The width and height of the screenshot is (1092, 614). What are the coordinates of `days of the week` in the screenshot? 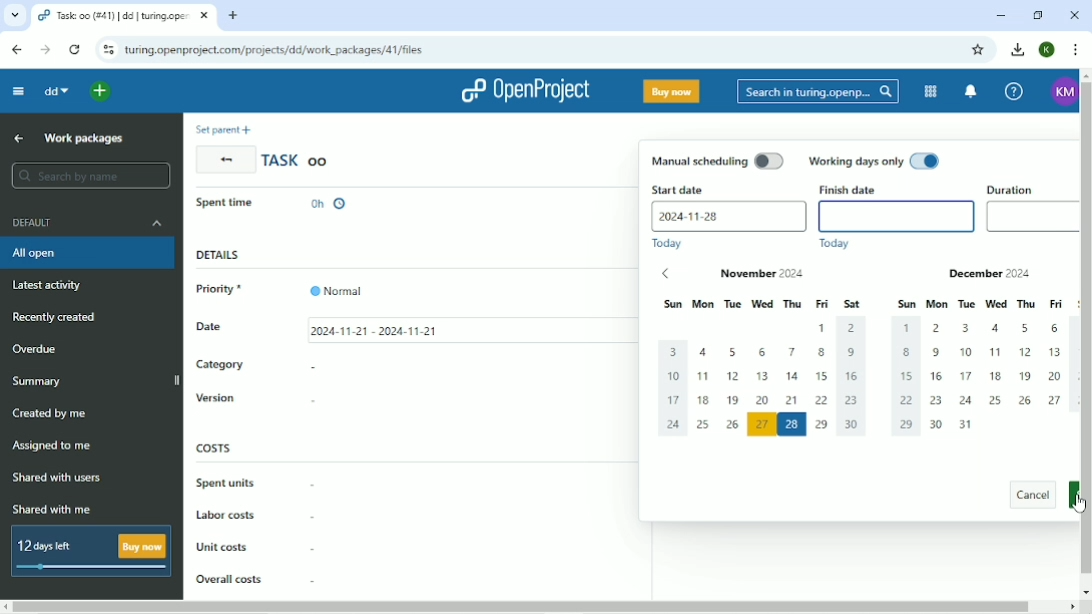 It's located at (981, 304).